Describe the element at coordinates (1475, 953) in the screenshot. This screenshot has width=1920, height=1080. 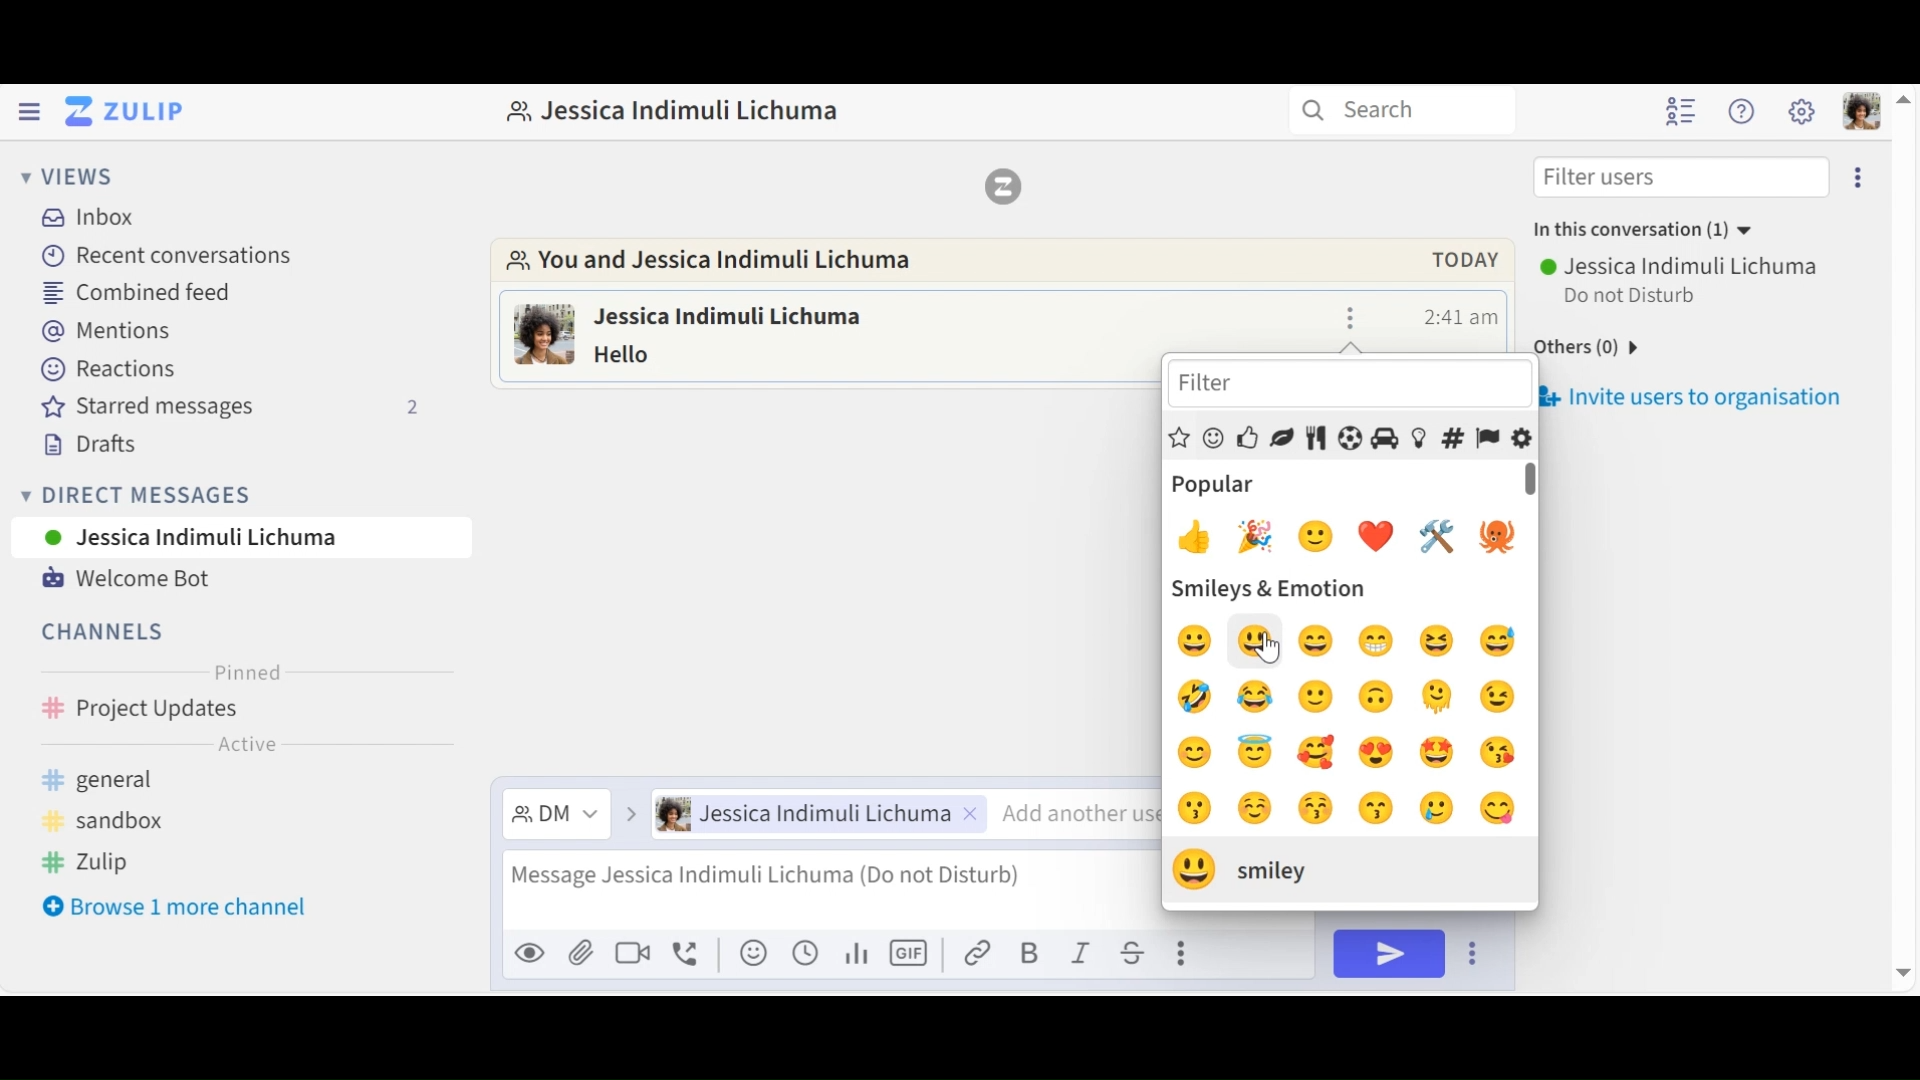
I see `Send options` at that location.